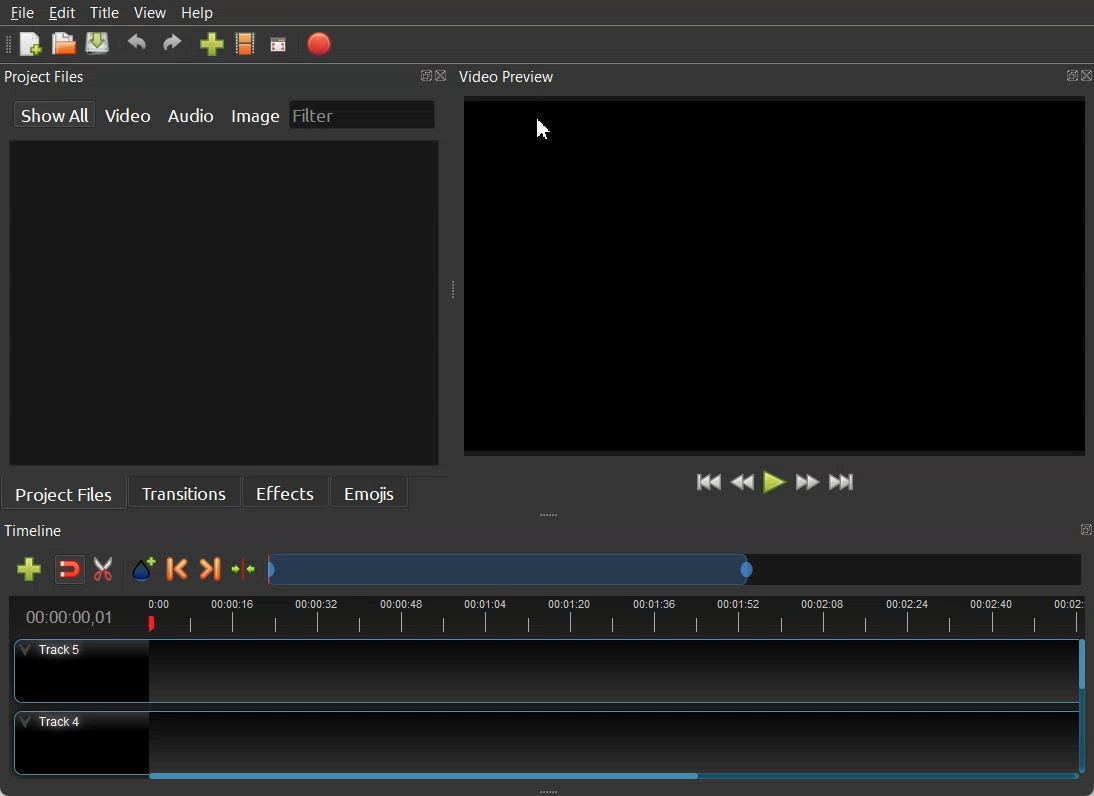 This screenshot has height=796, width=1094. Describe the element at coordinates (136, 42) in the screenshot. I see `Undo` at that location.